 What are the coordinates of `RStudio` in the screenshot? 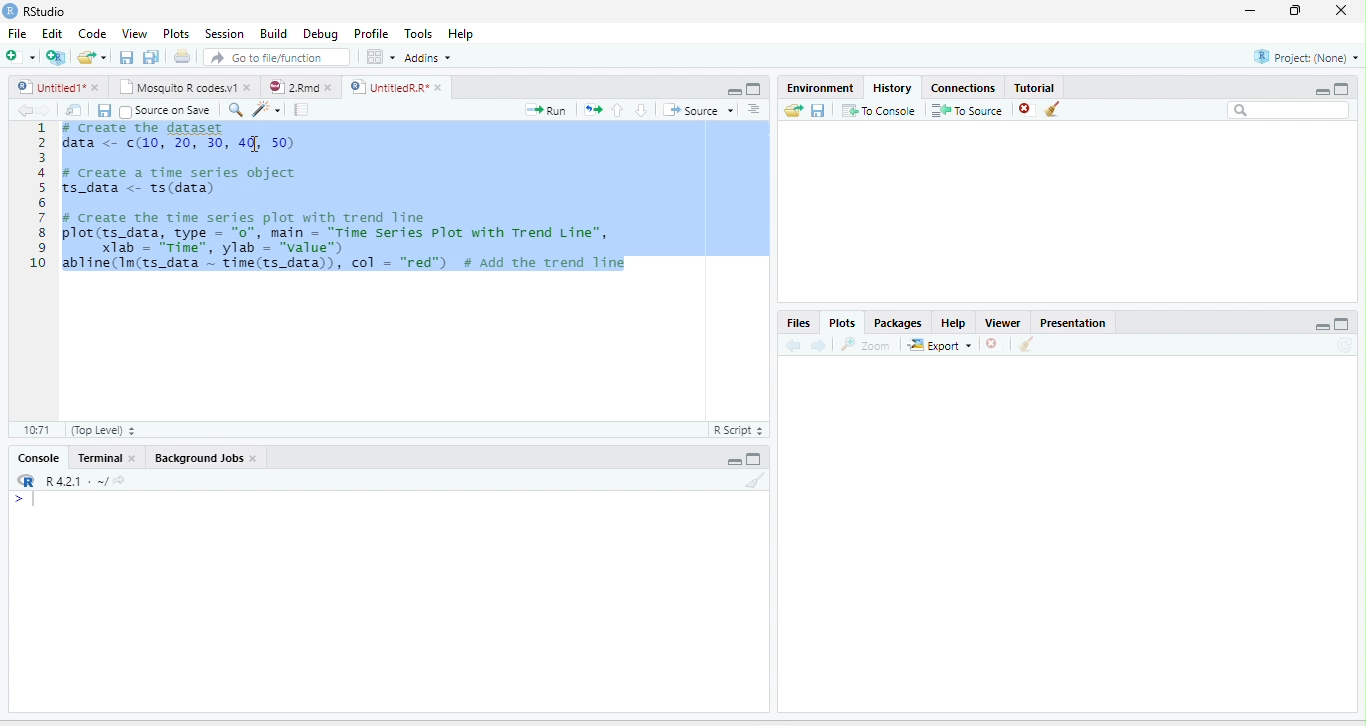 It's located at (34, 10).